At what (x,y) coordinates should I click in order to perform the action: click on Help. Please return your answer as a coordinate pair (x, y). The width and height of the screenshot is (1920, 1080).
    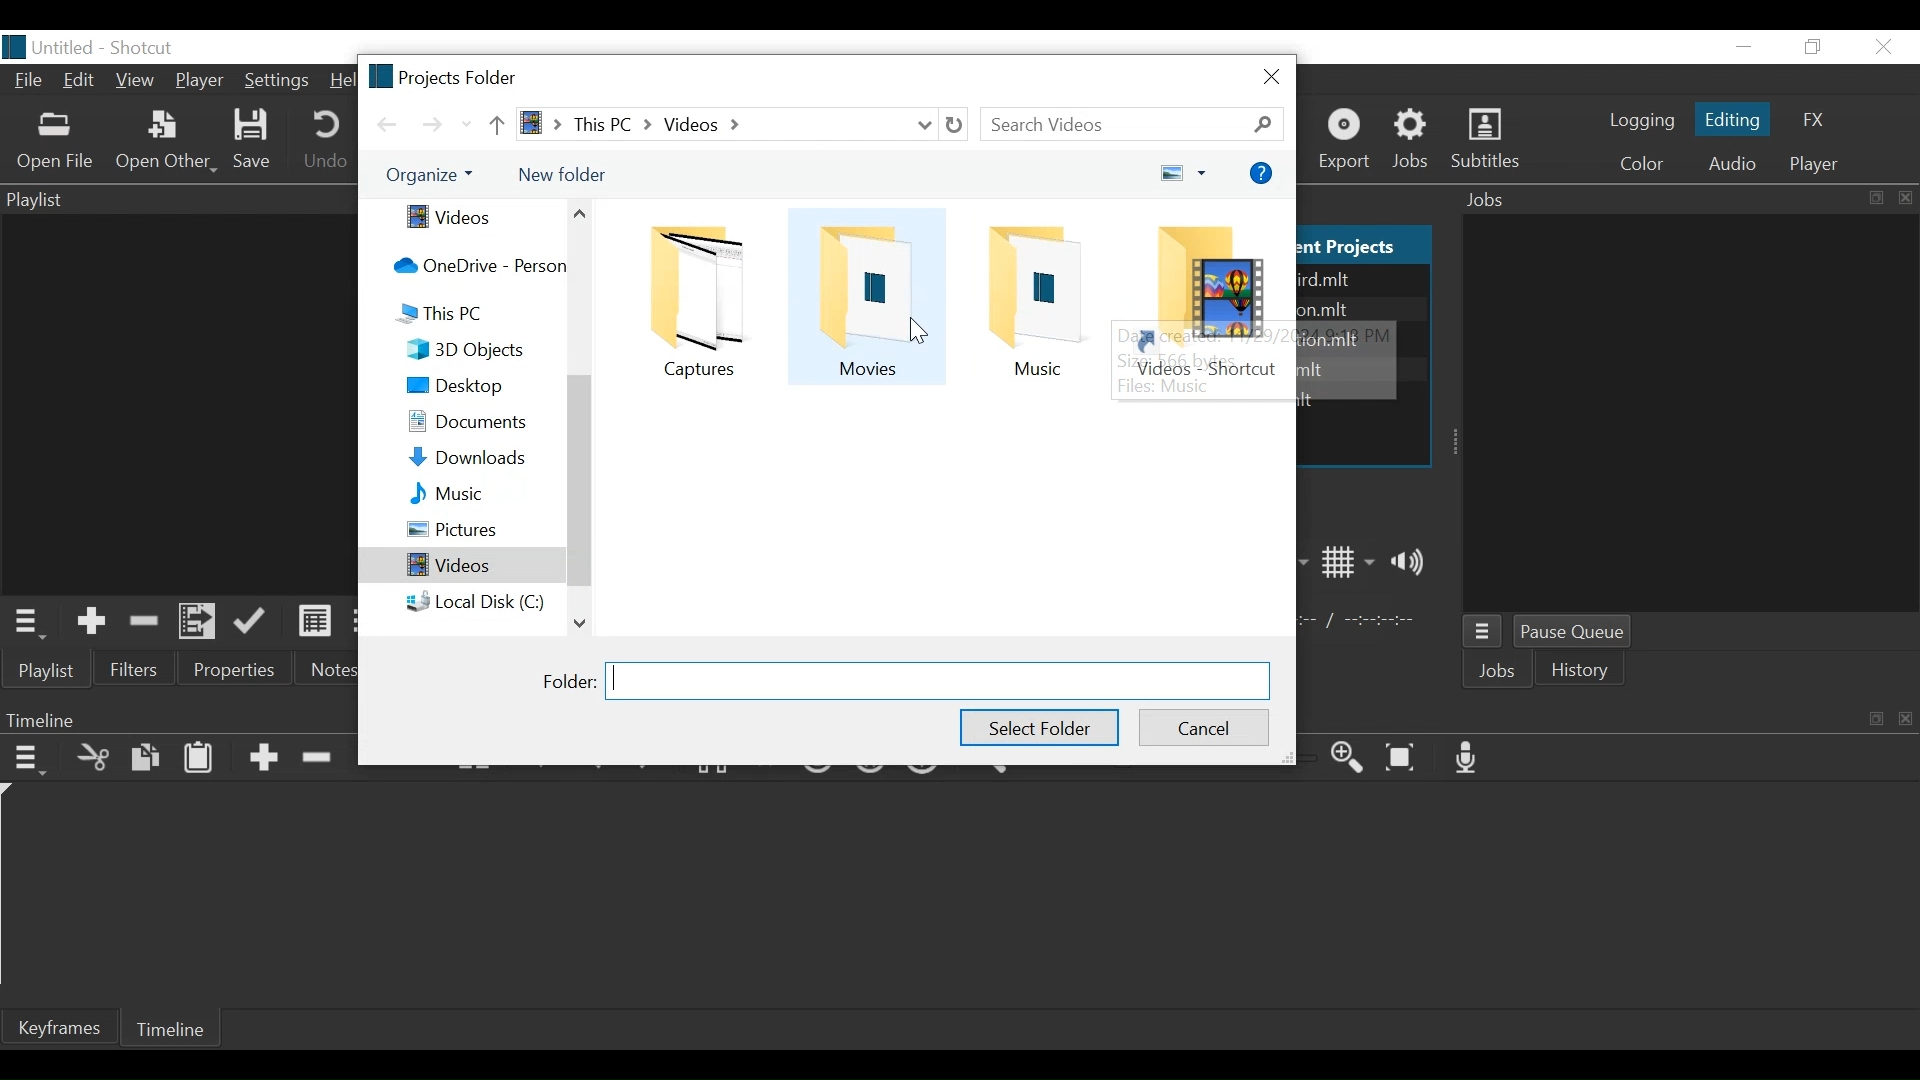
    Looking at the image, I should click on (1261, 175).